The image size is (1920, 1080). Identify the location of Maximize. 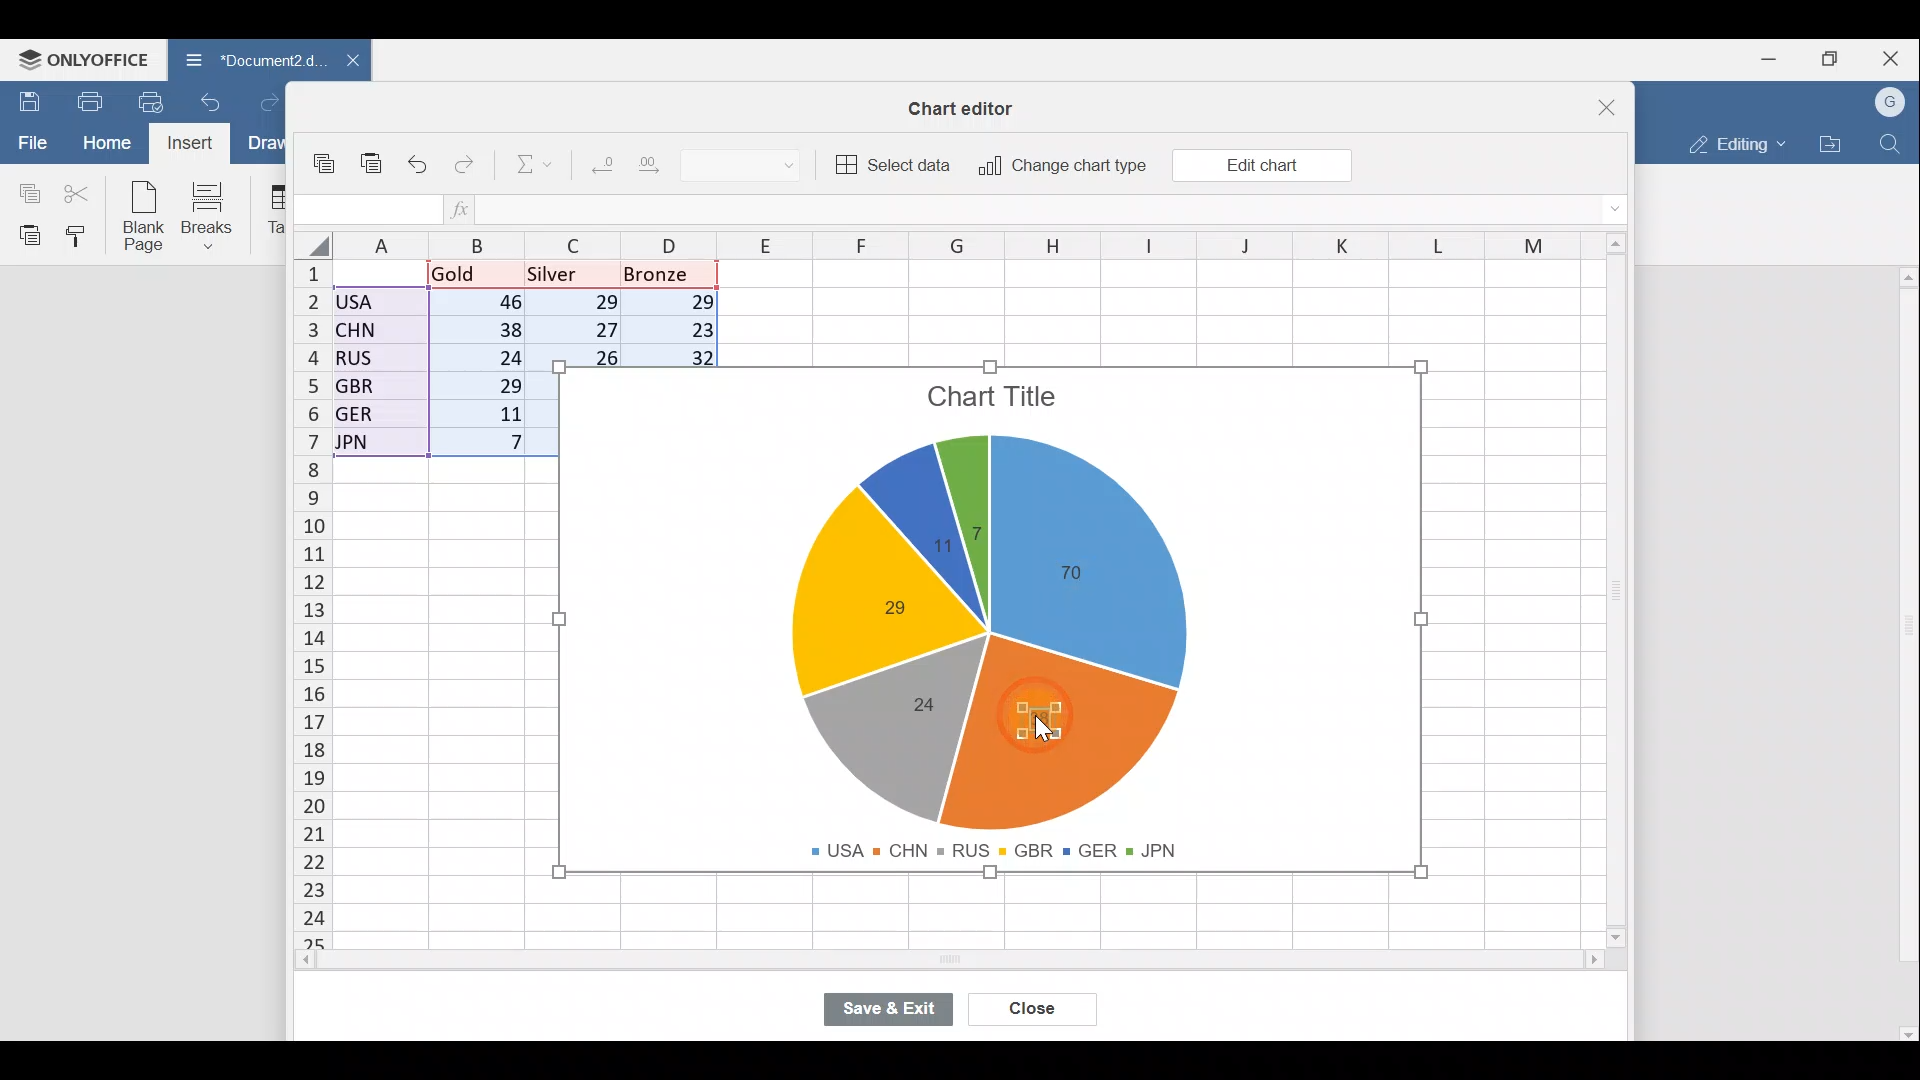
(1838, 57).